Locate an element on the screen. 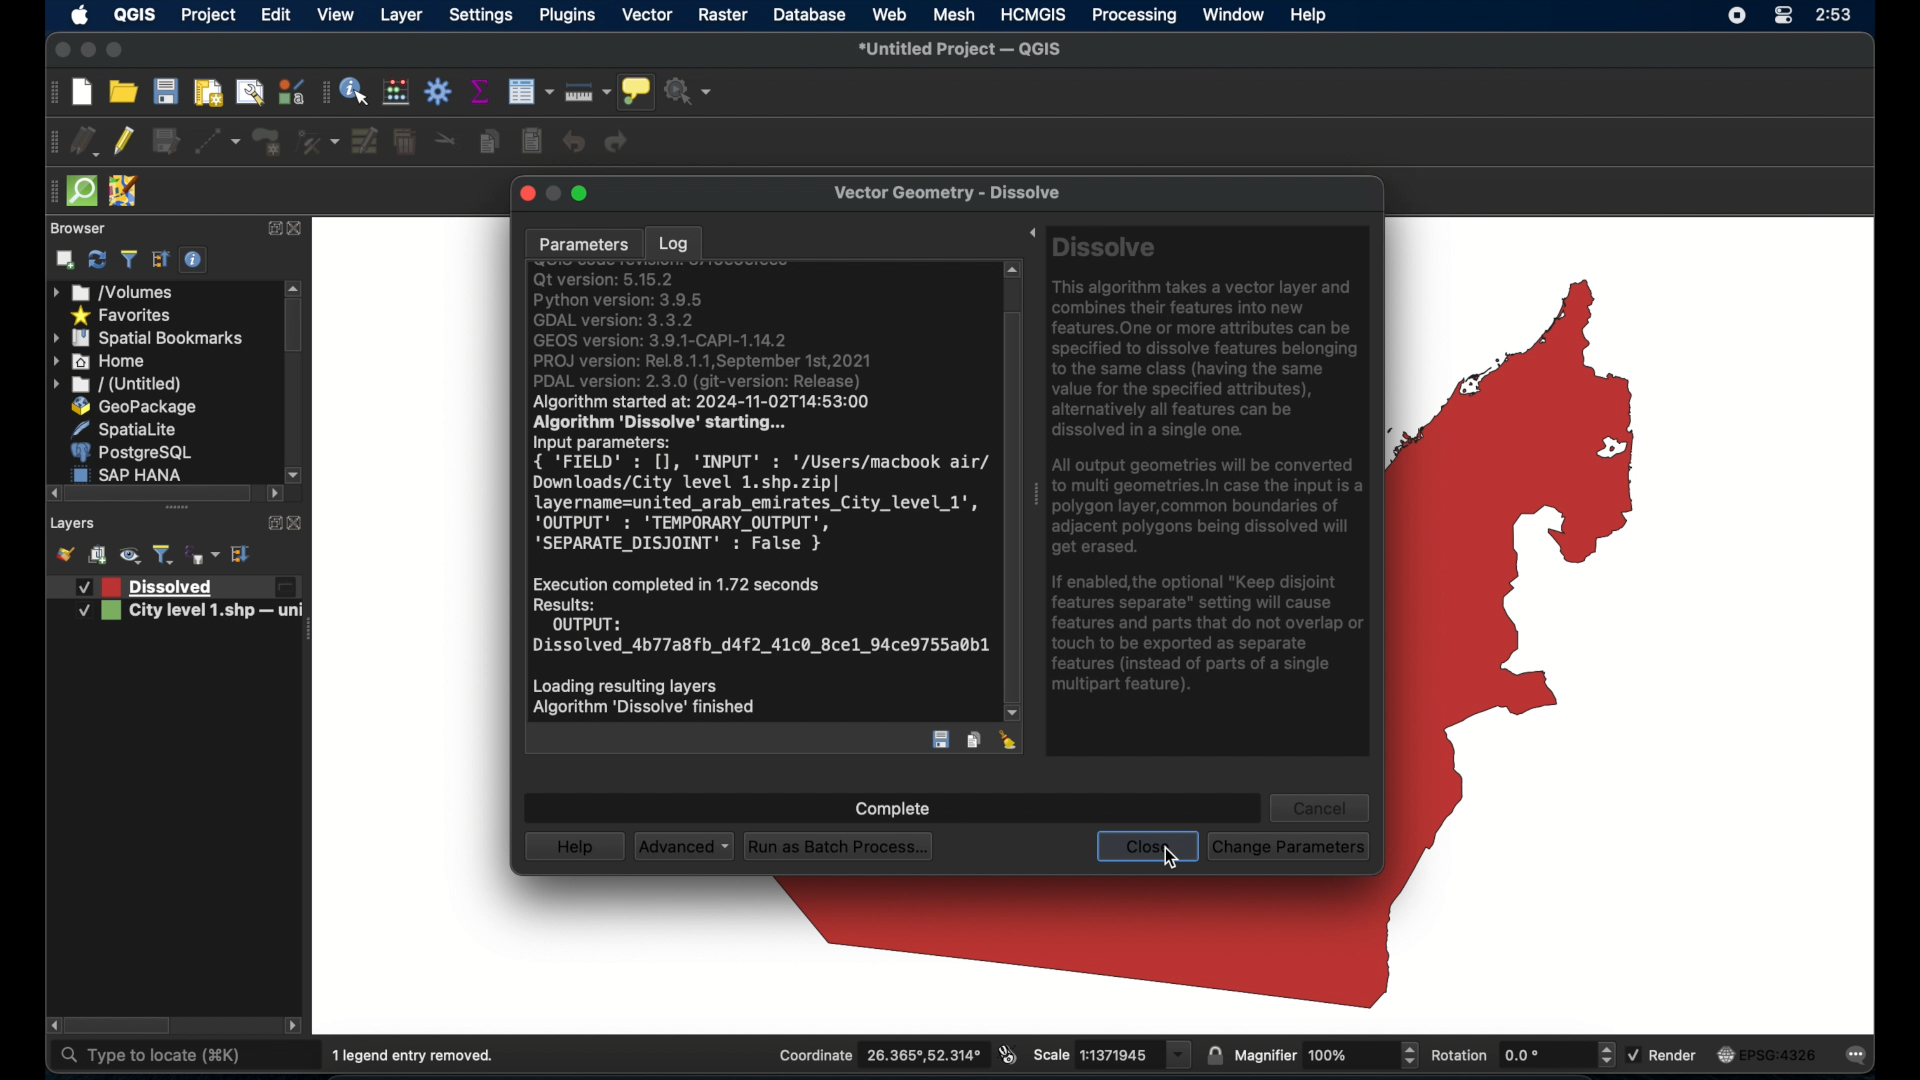 This screenshot has height=1080, width=1920. untitled project - QGIS is located at coordinates (965, 50).